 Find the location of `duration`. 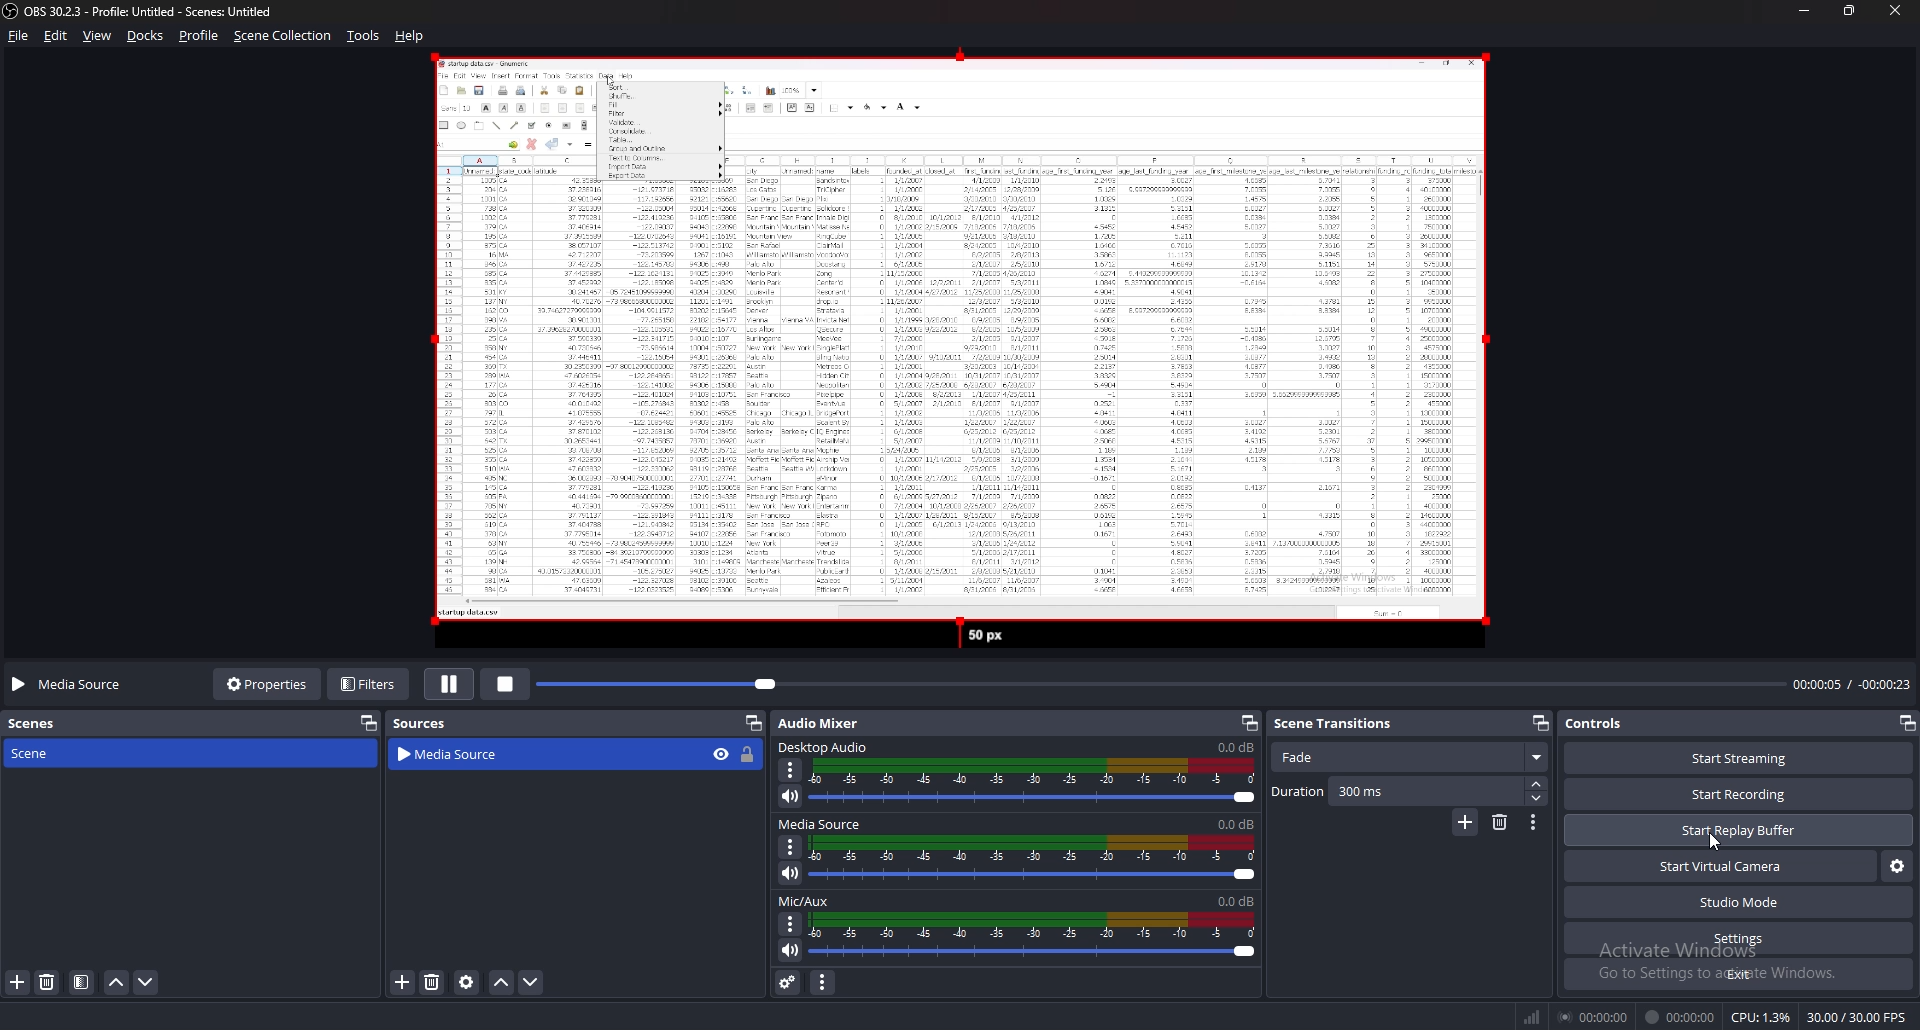

duration is located at coordinates (1397, 791).